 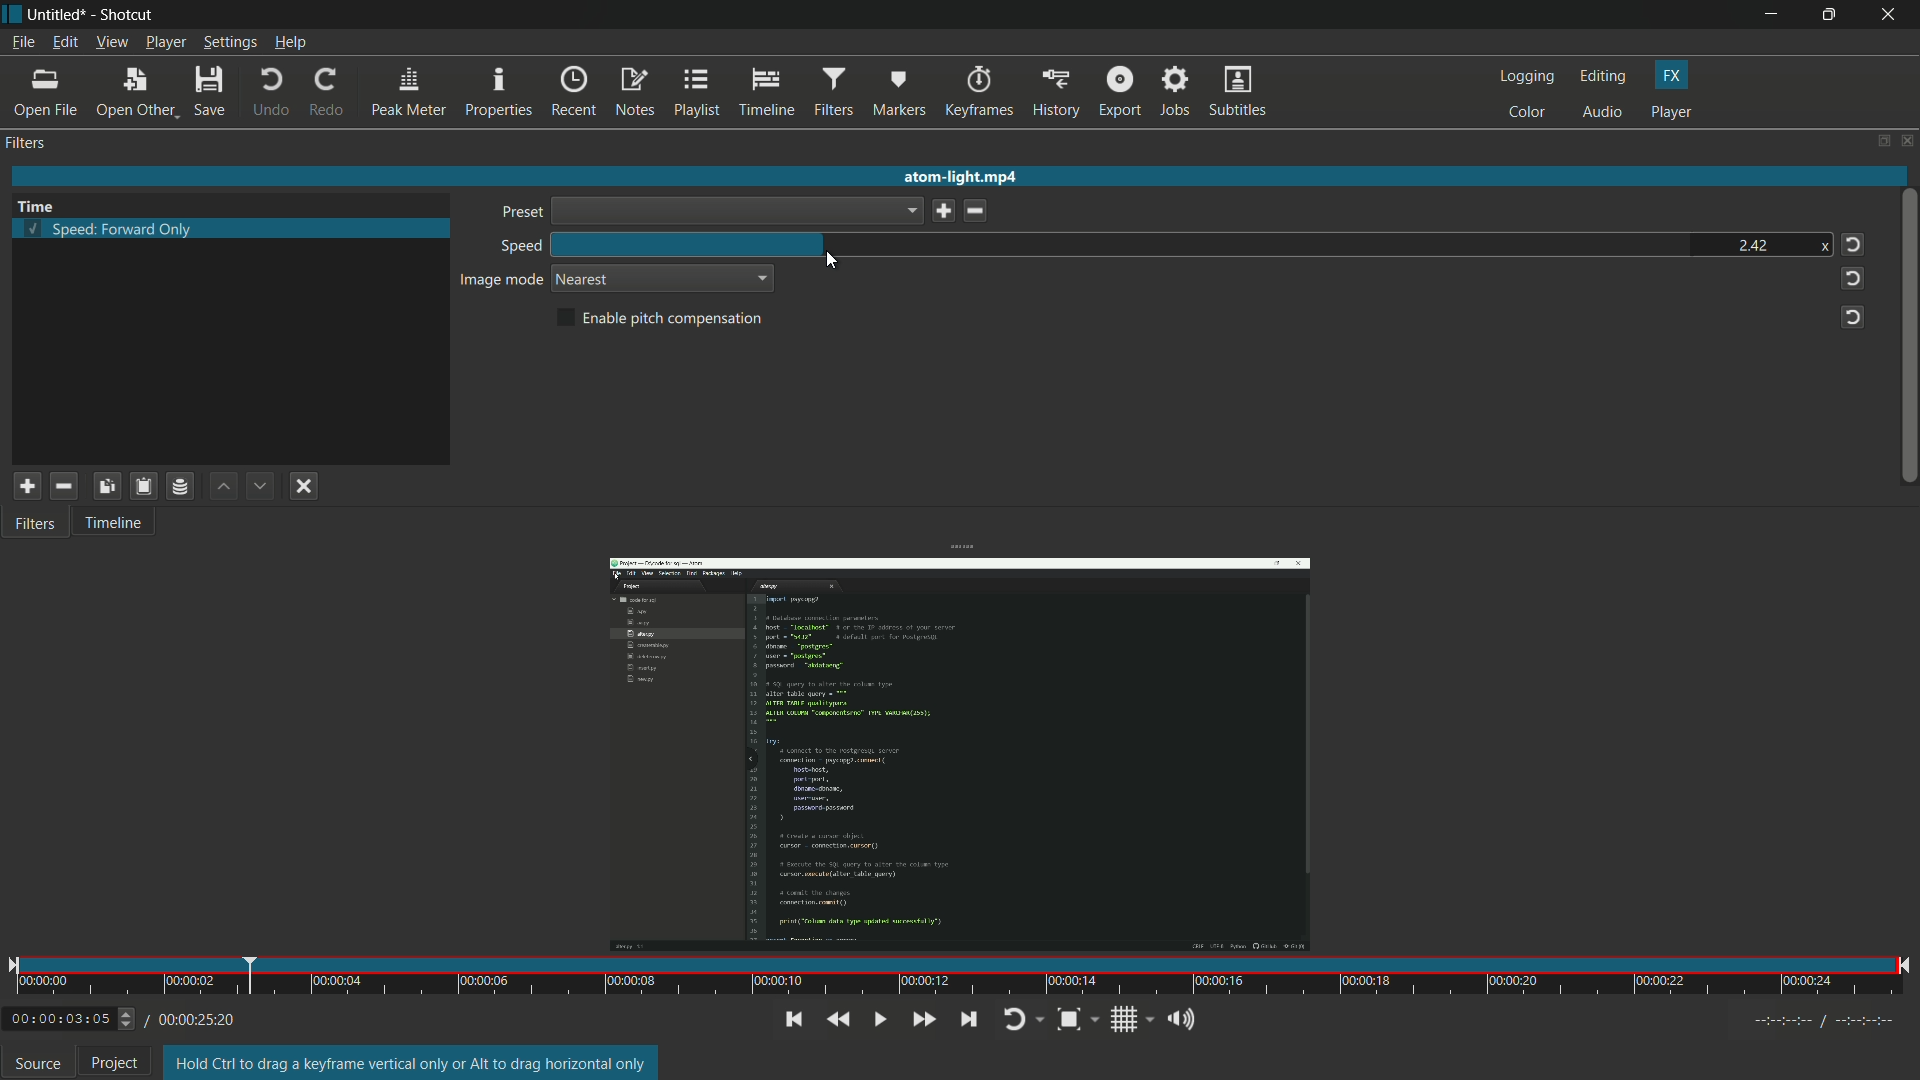 I want to click on time, so click(x=963, y=975).